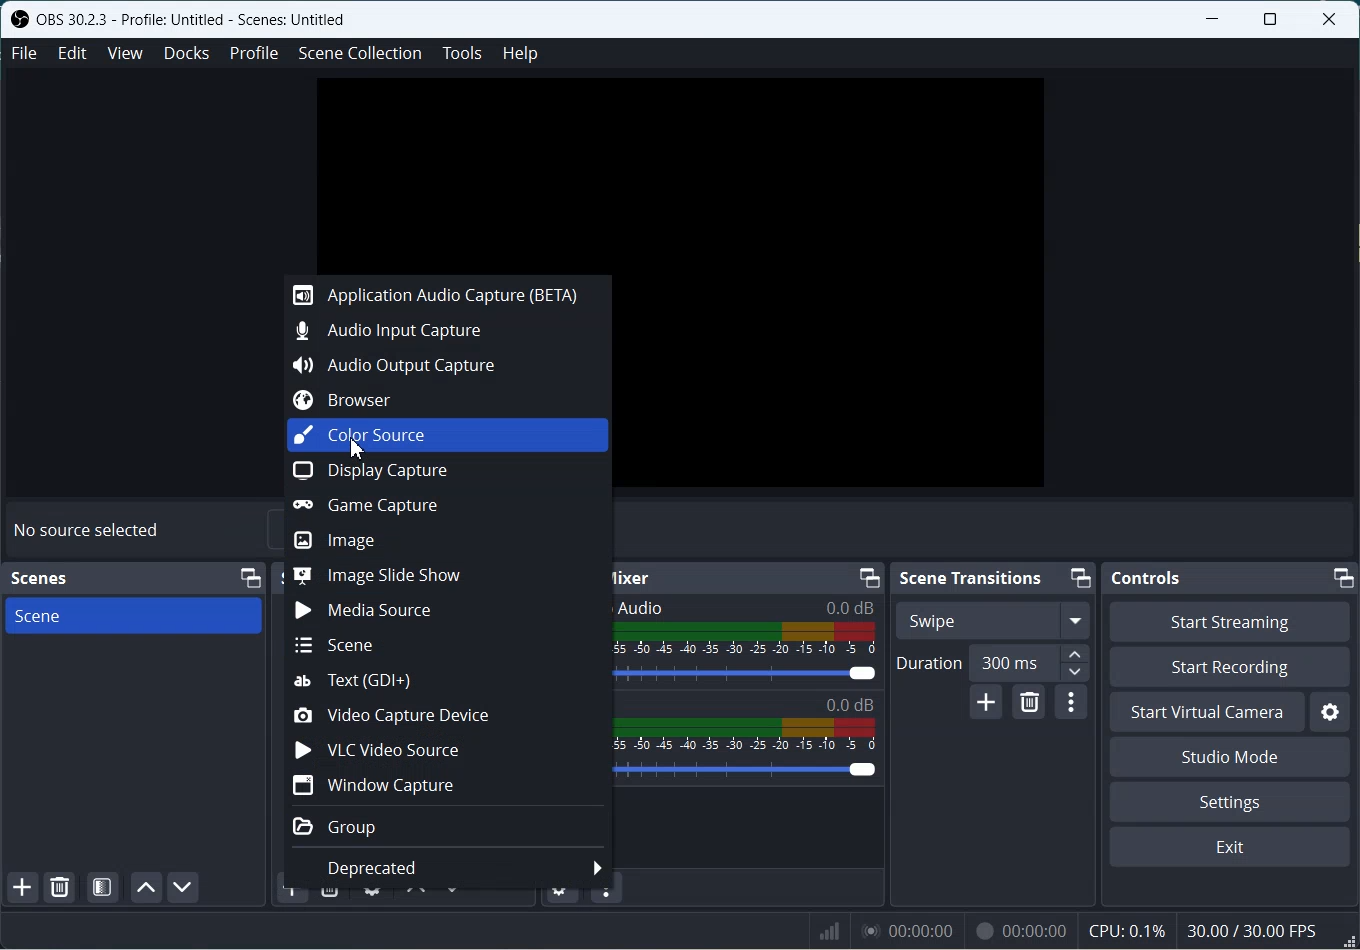  Describe the element at coordinates (449, 610) in the screenshot. I see `Media Source` at that location.